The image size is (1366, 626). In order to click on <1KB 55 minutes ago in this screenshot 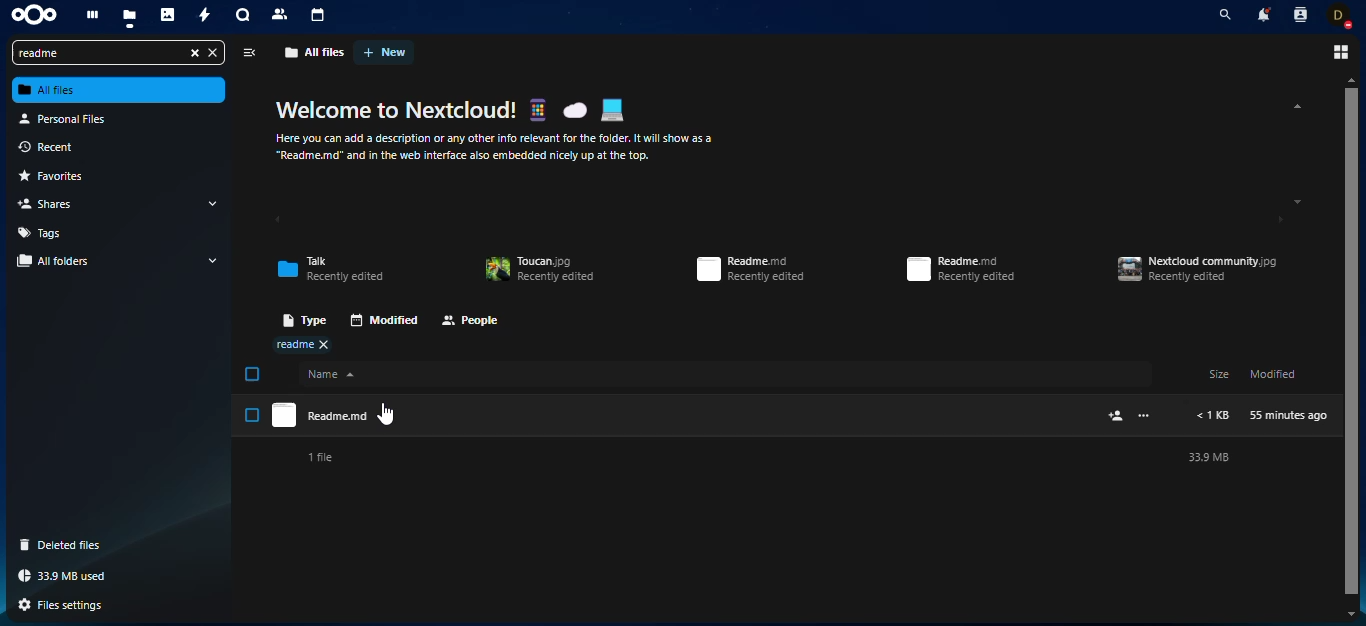, I will do `click(1262, 416)`.